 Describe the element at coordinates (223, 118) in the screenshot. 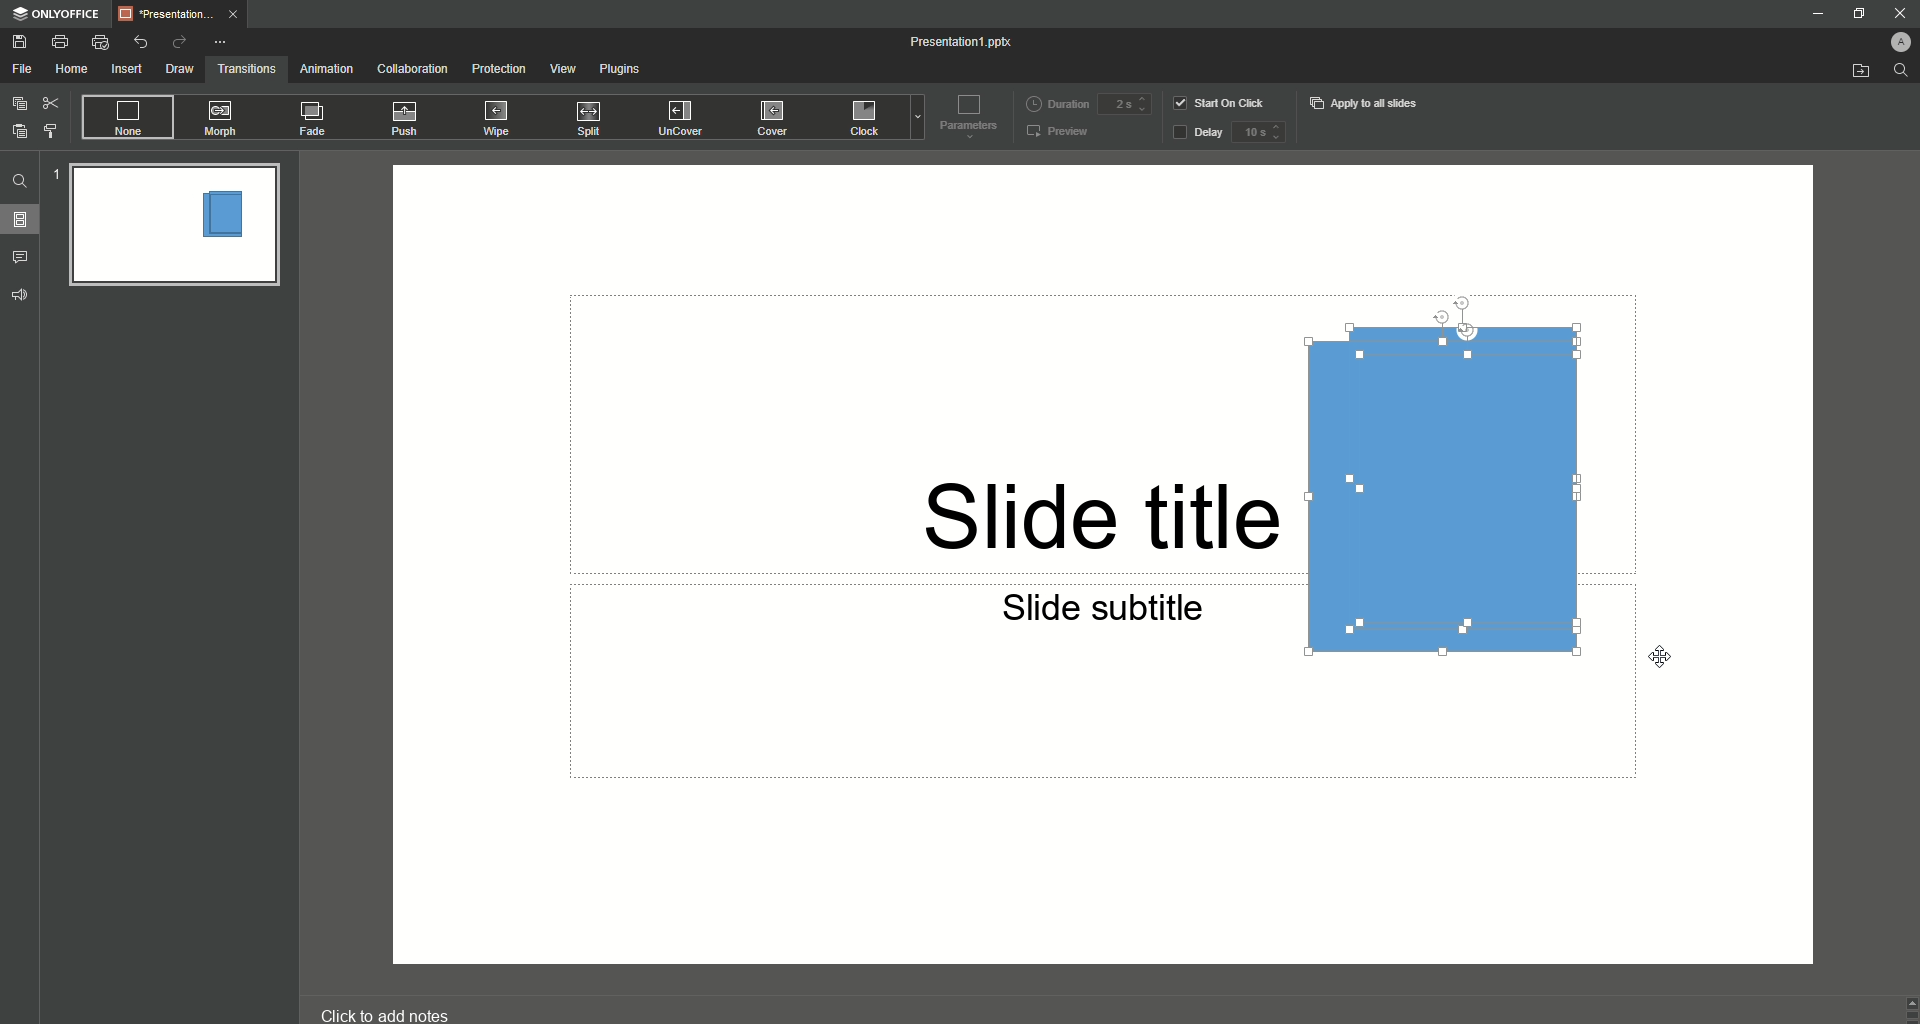

I see `Morph` at that location.